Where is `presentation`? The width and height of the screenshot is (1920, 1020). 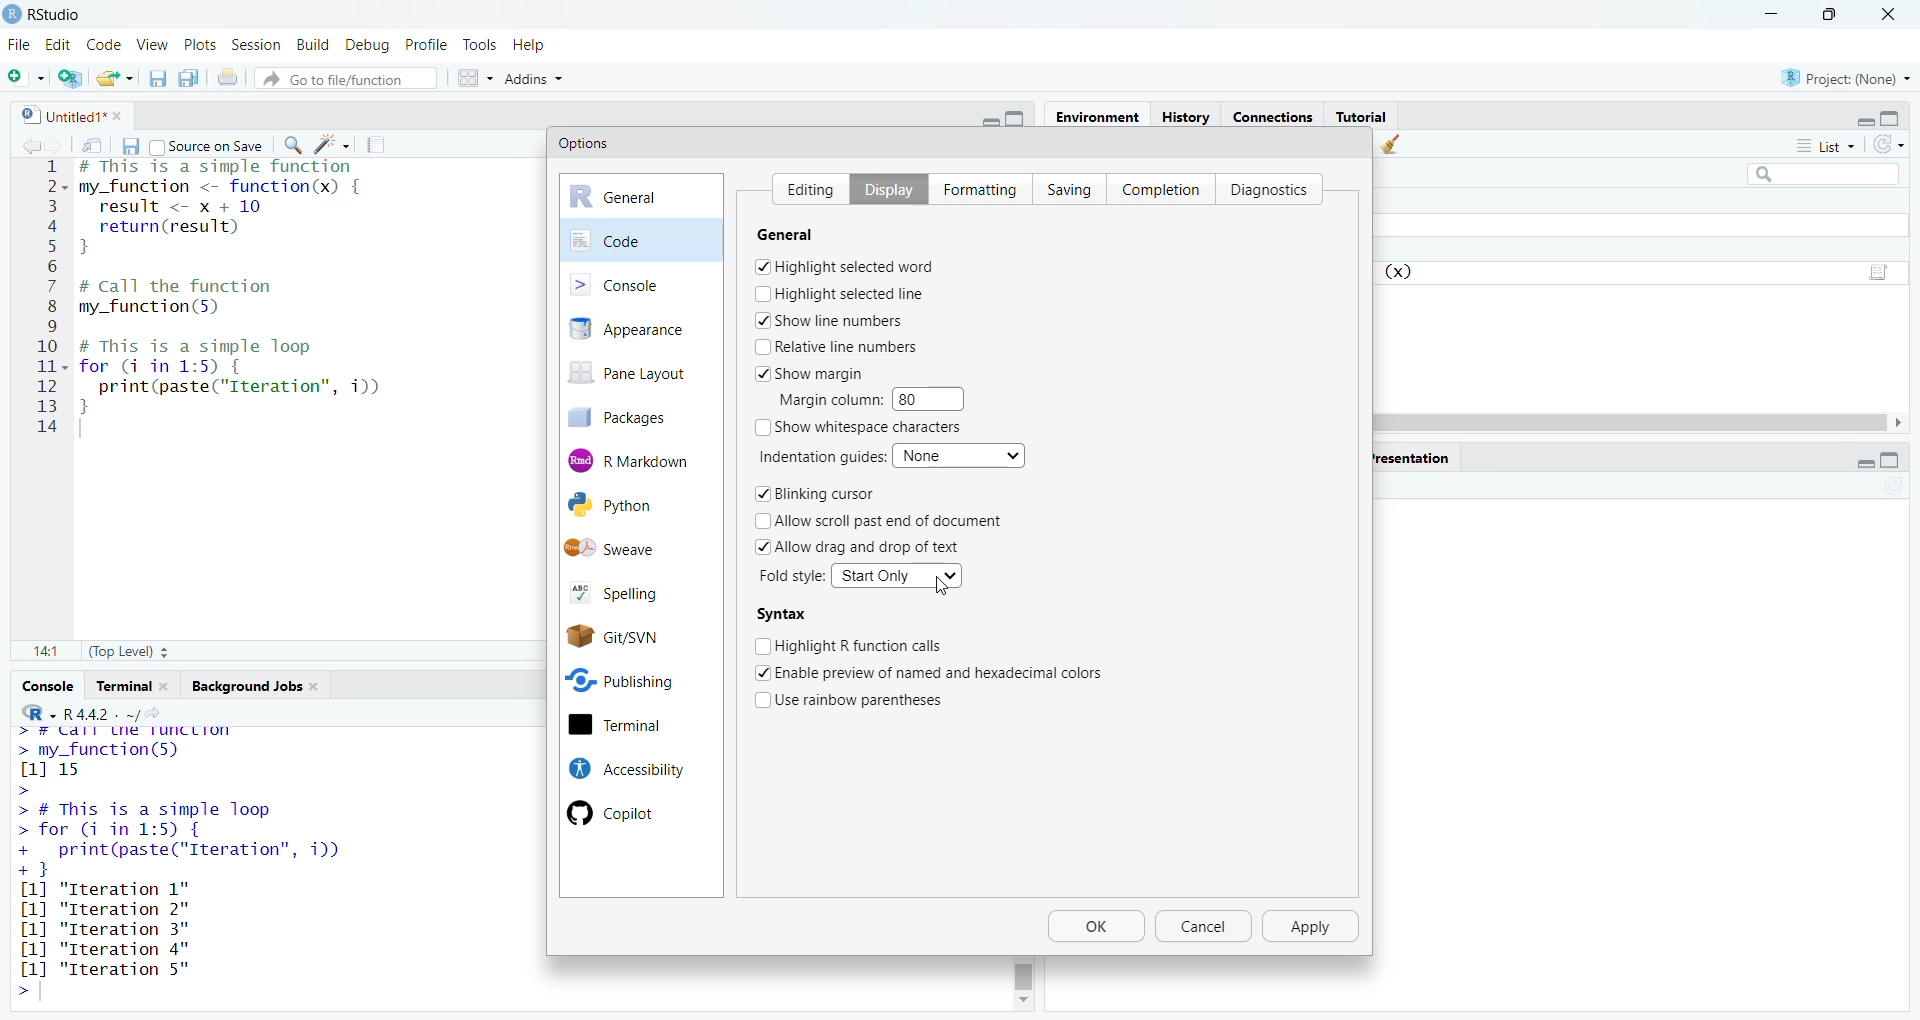
presentation is located at coordinates (1415, 456).